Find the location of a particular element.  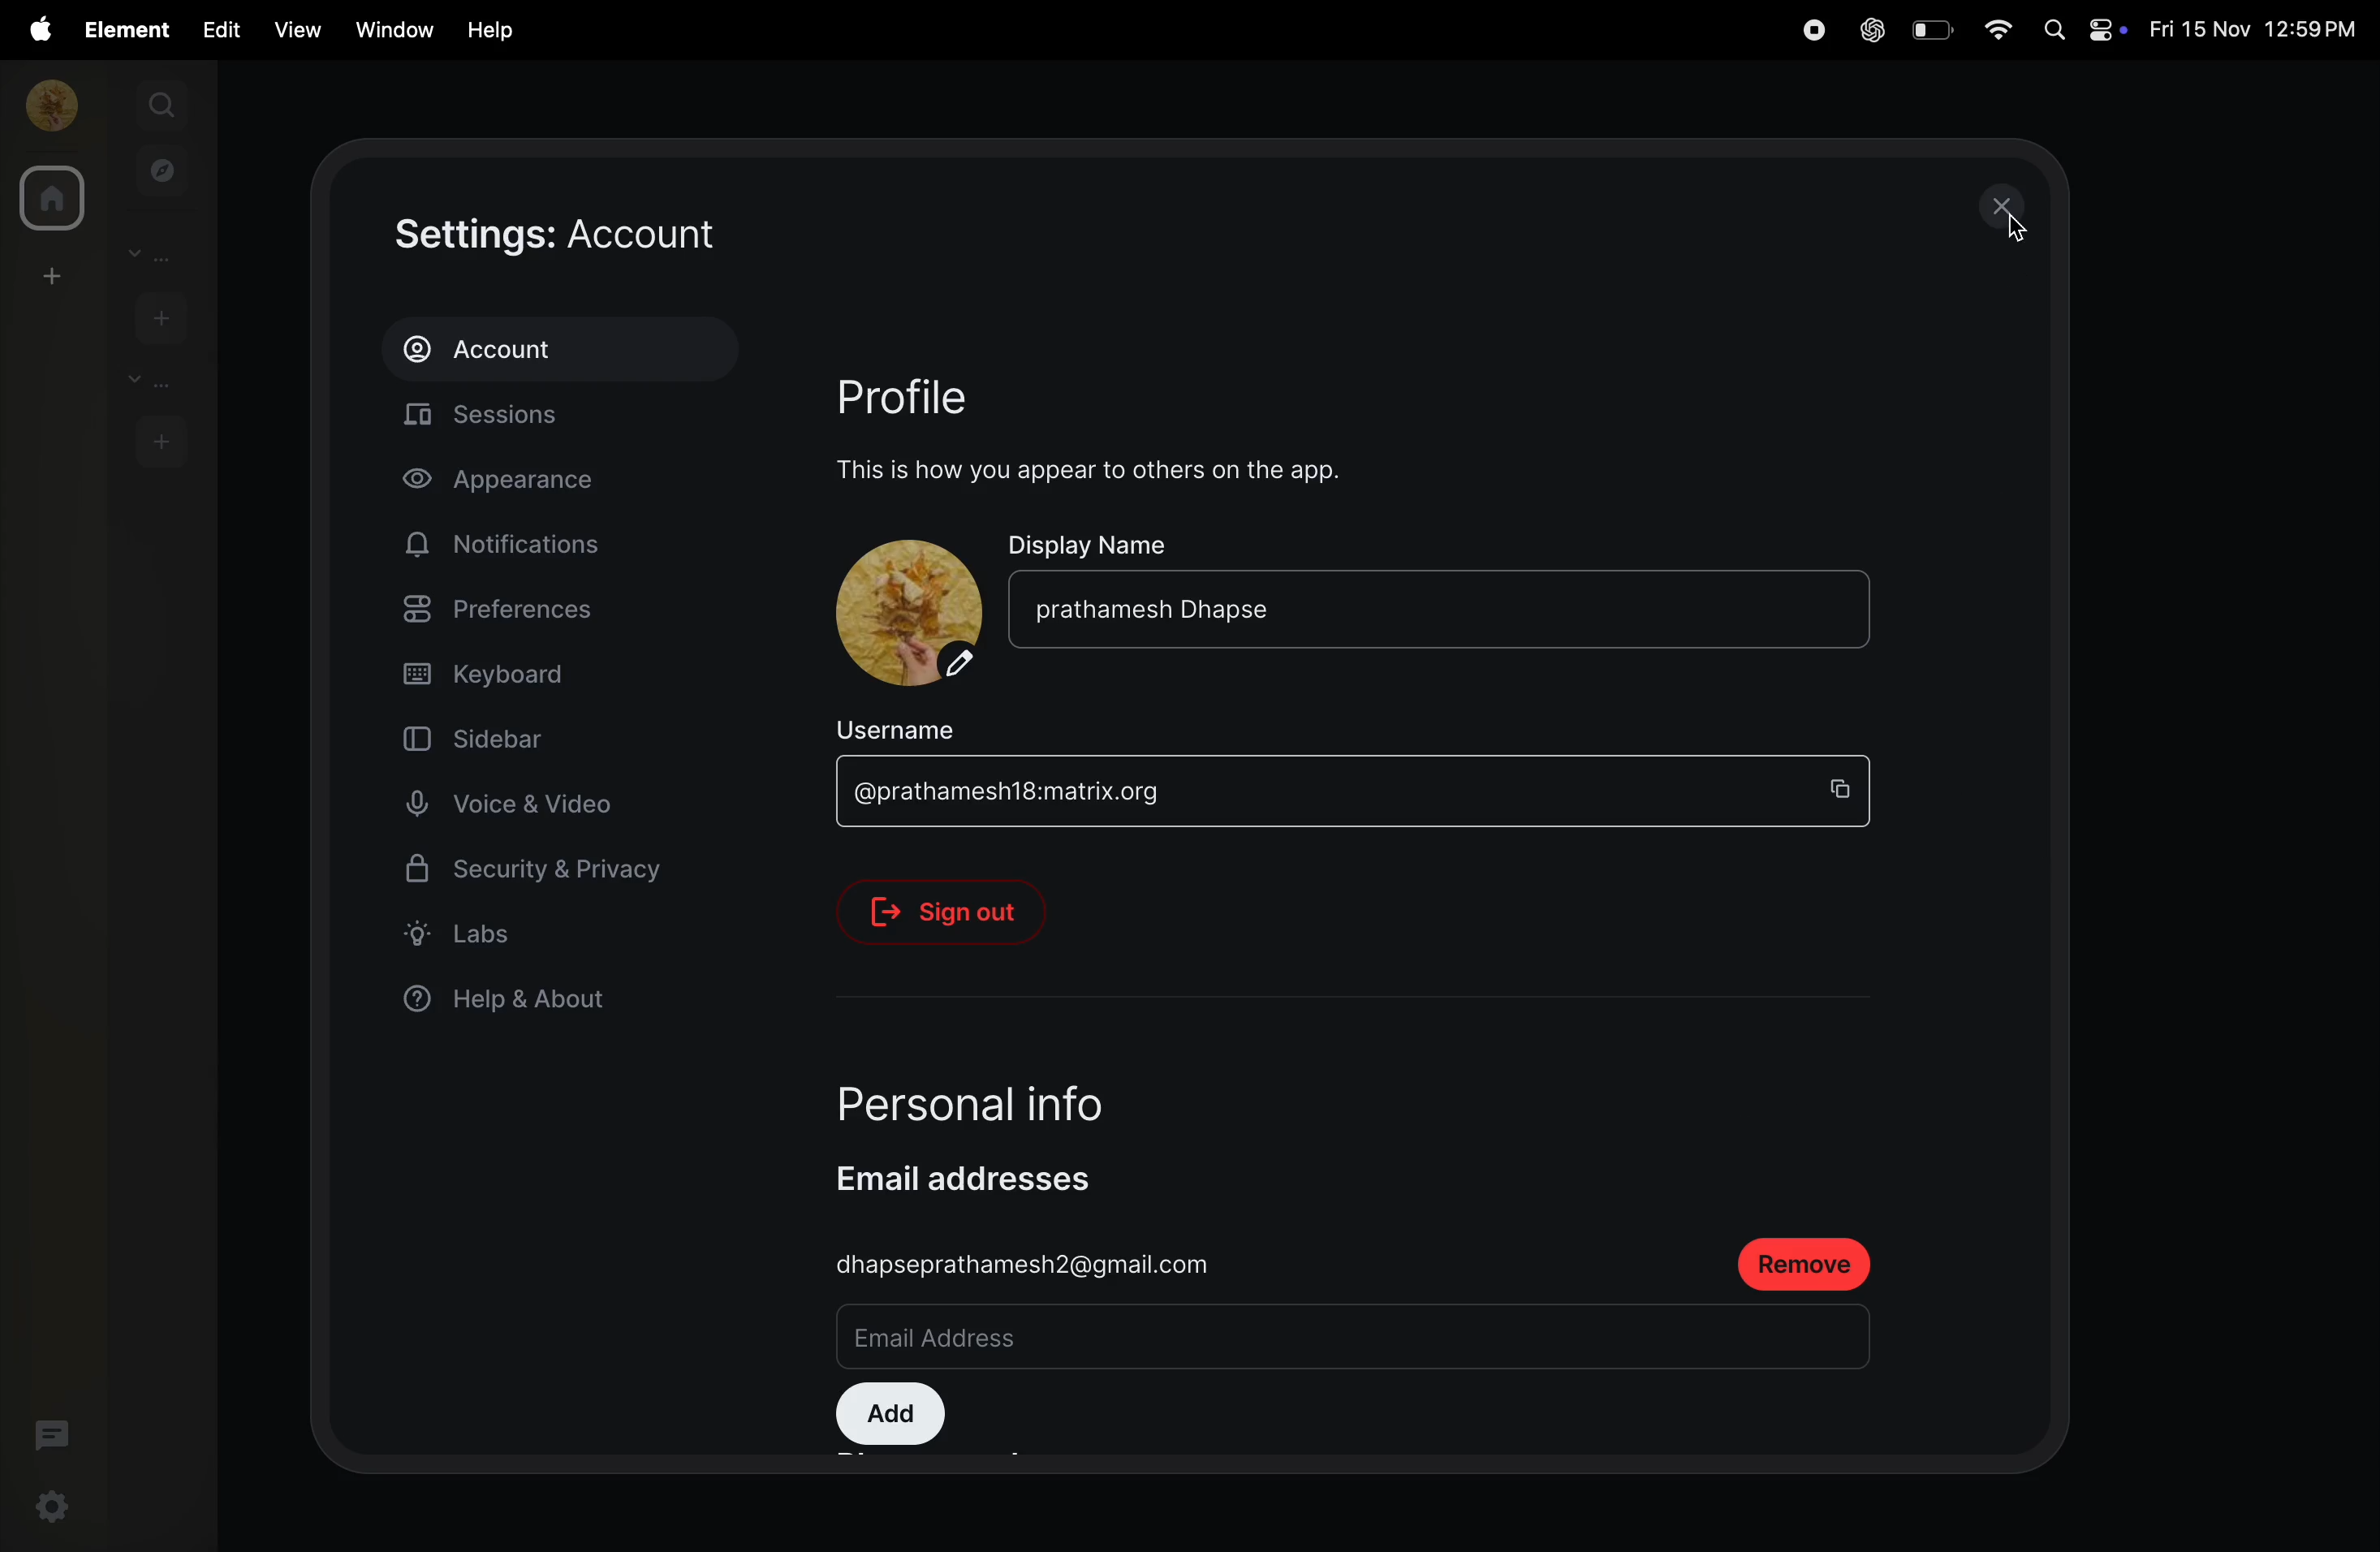

people is located at coordinates (158, 254).